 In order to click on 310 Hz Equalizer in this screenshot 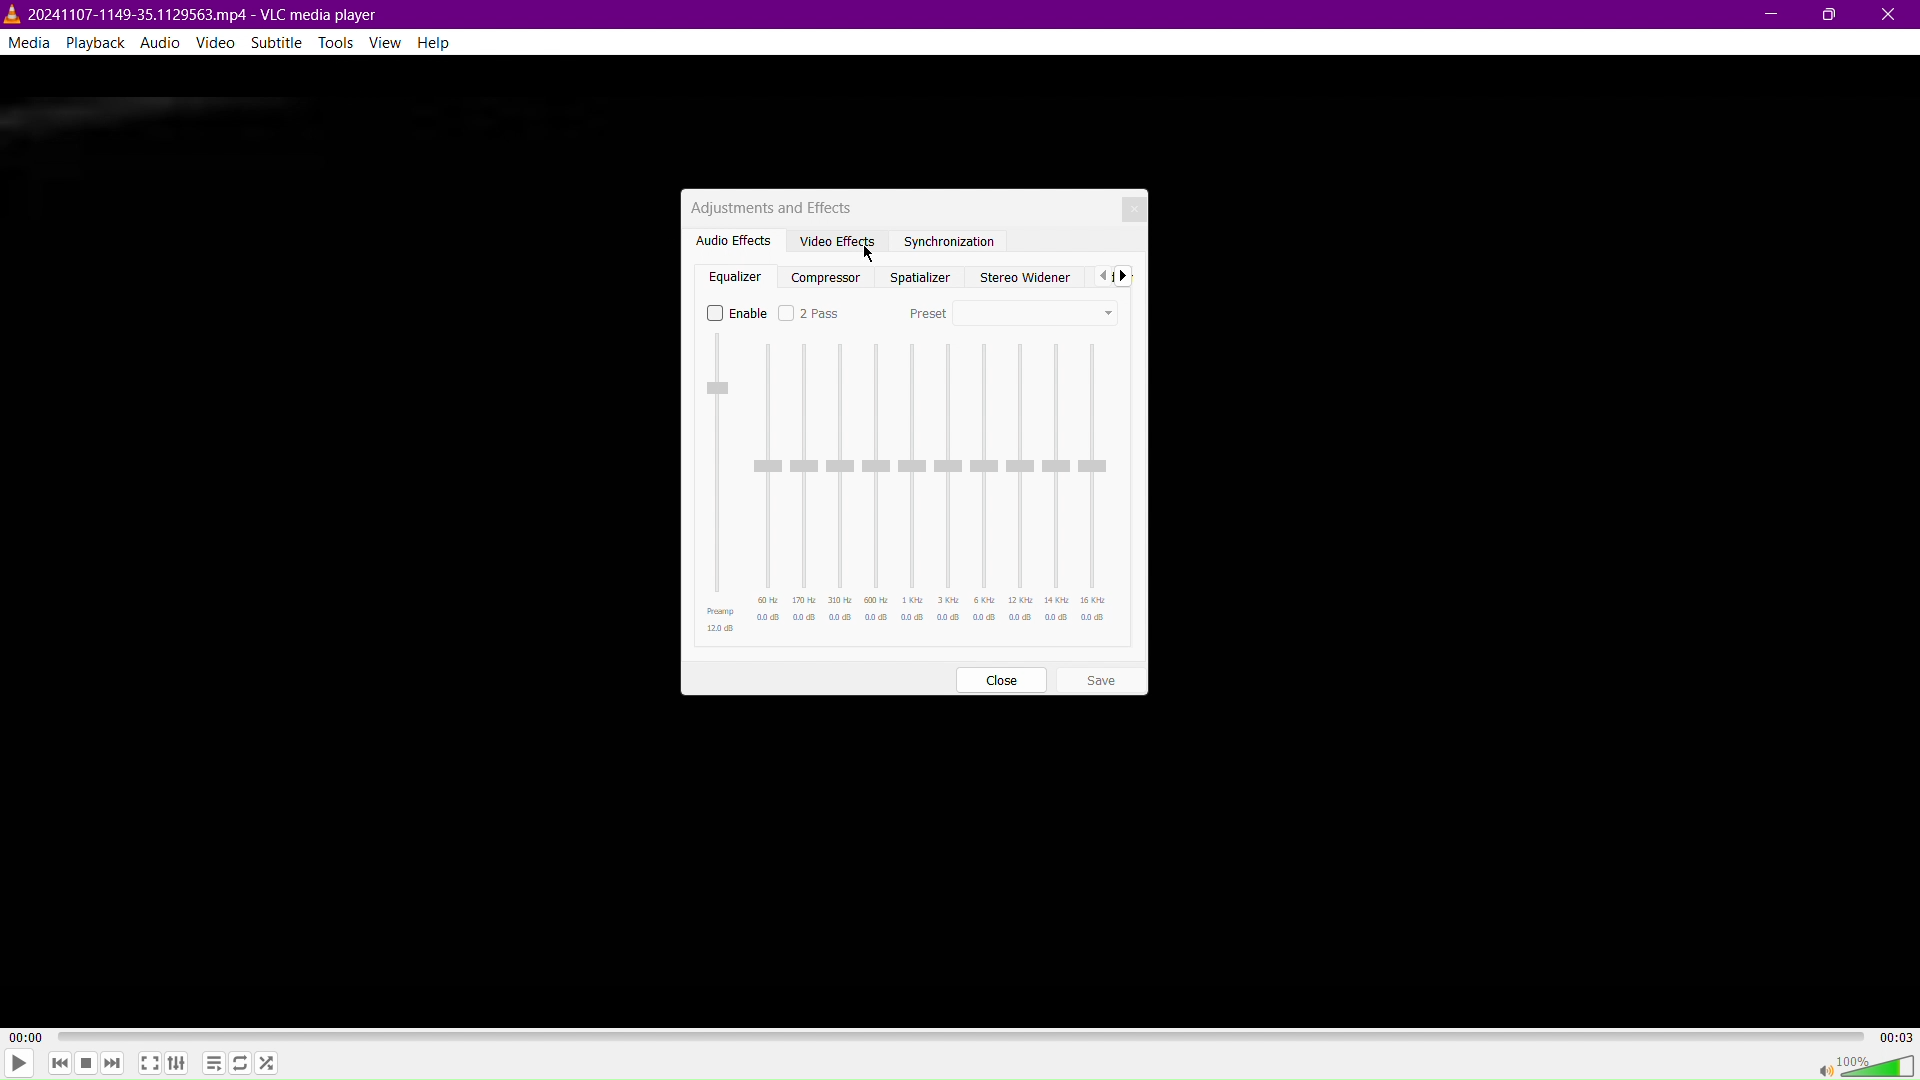, I will do `click(841, 487)`.